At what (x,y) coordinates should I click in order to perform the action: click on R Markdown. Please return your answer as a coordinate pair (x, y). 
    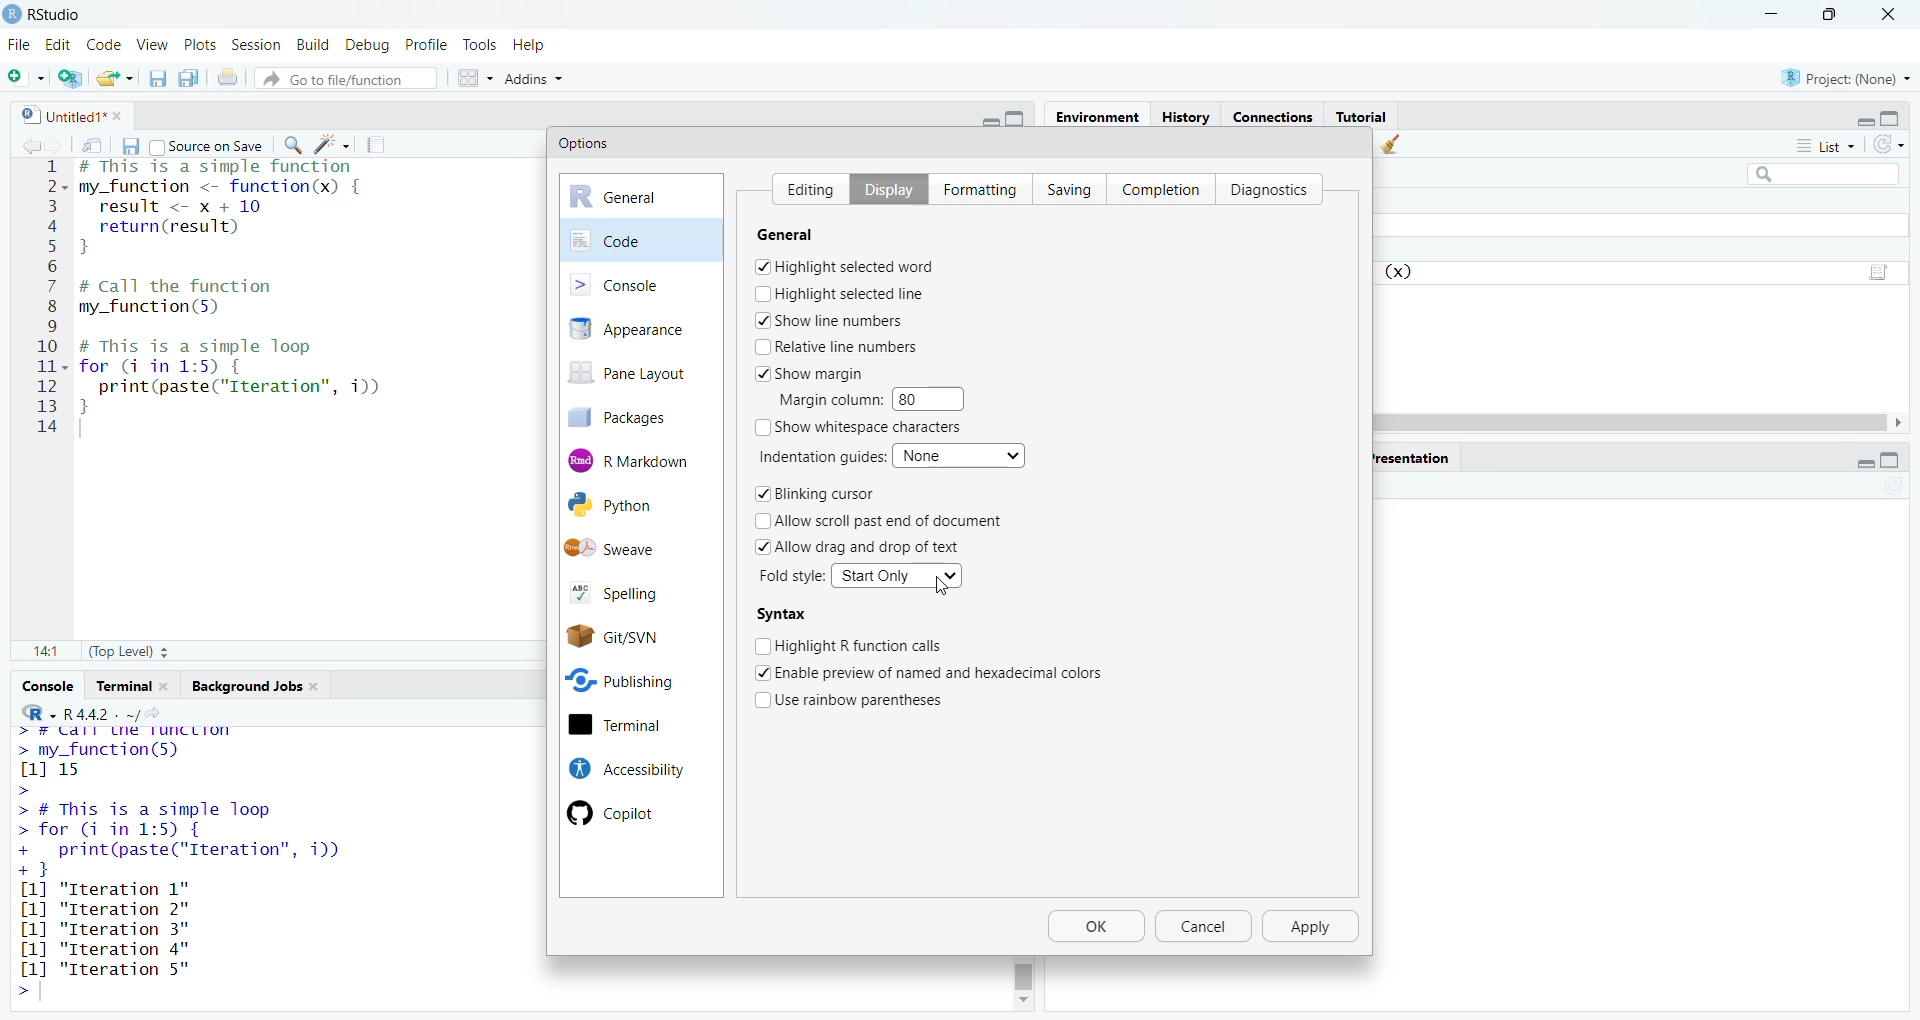
    Looking at the image, I should click on (642, 458).